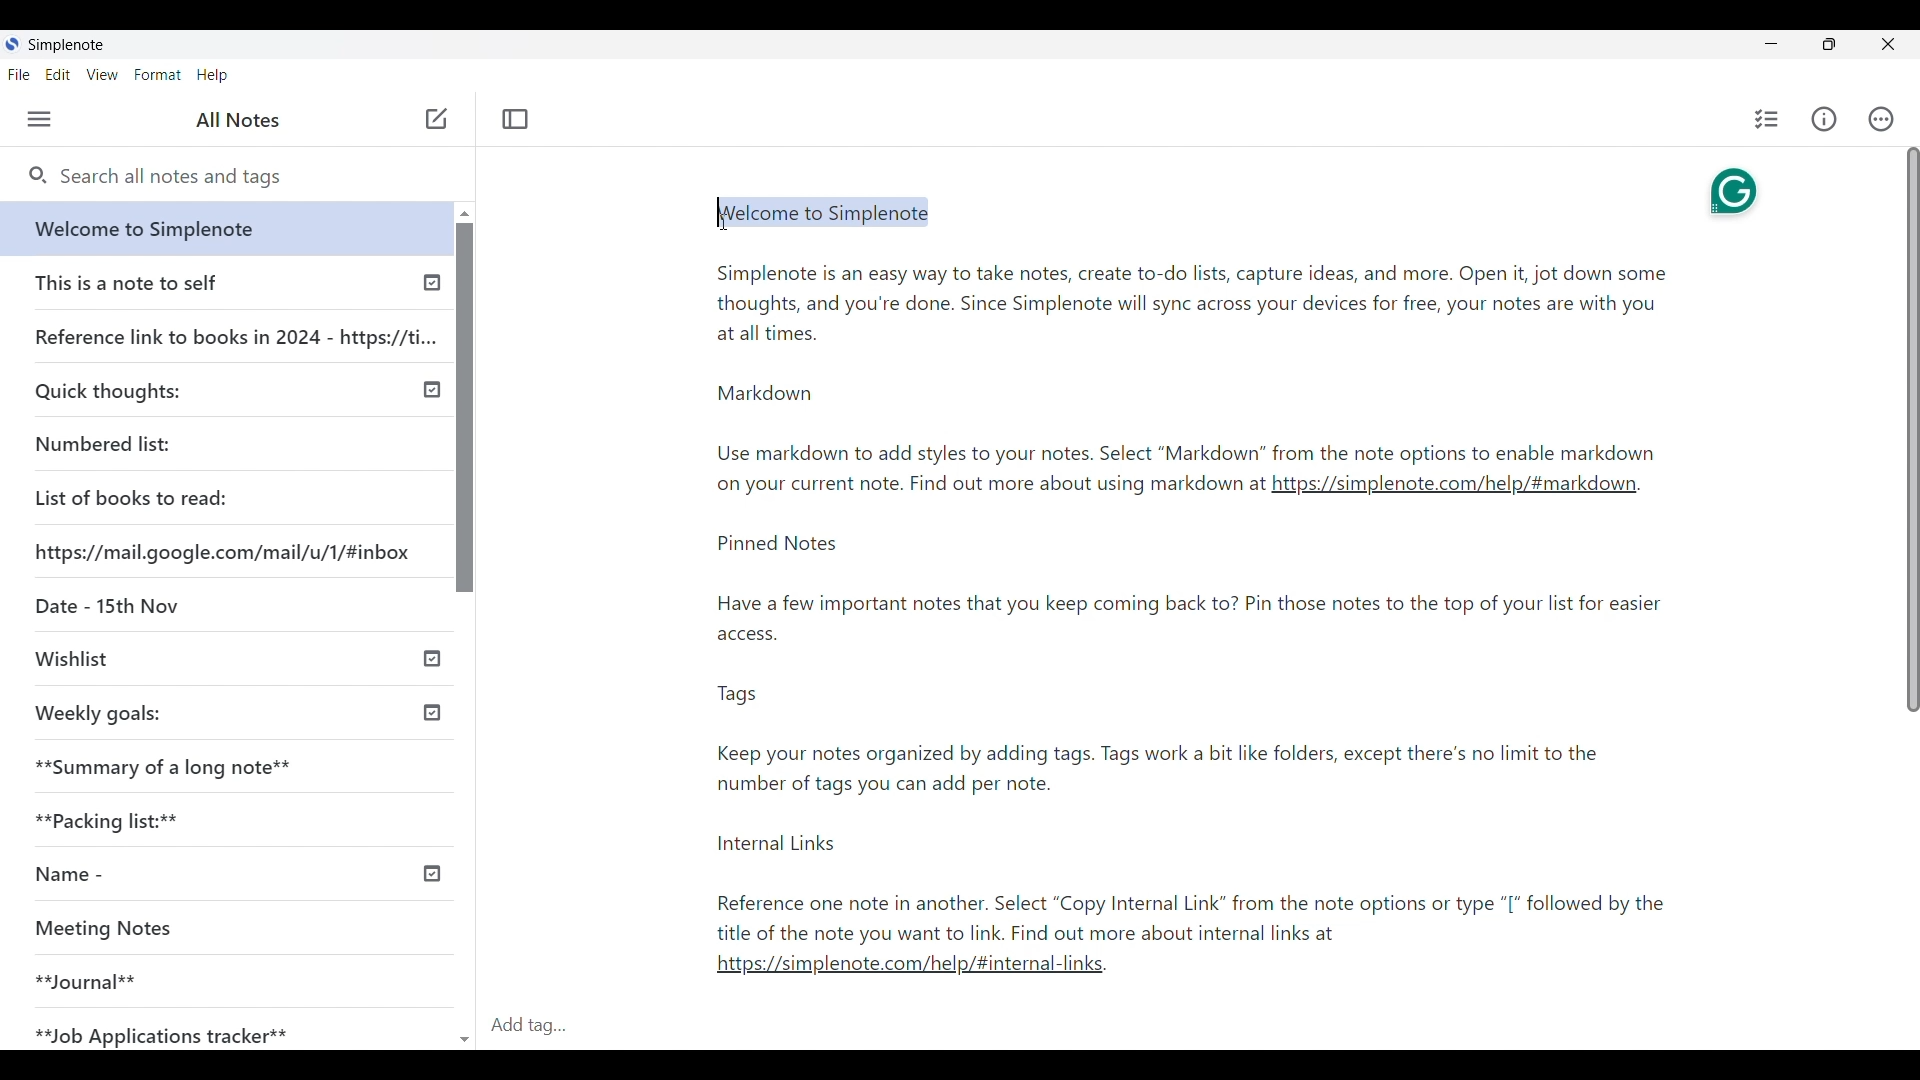  I want to click on Current note highlighted, so click(218, 228).